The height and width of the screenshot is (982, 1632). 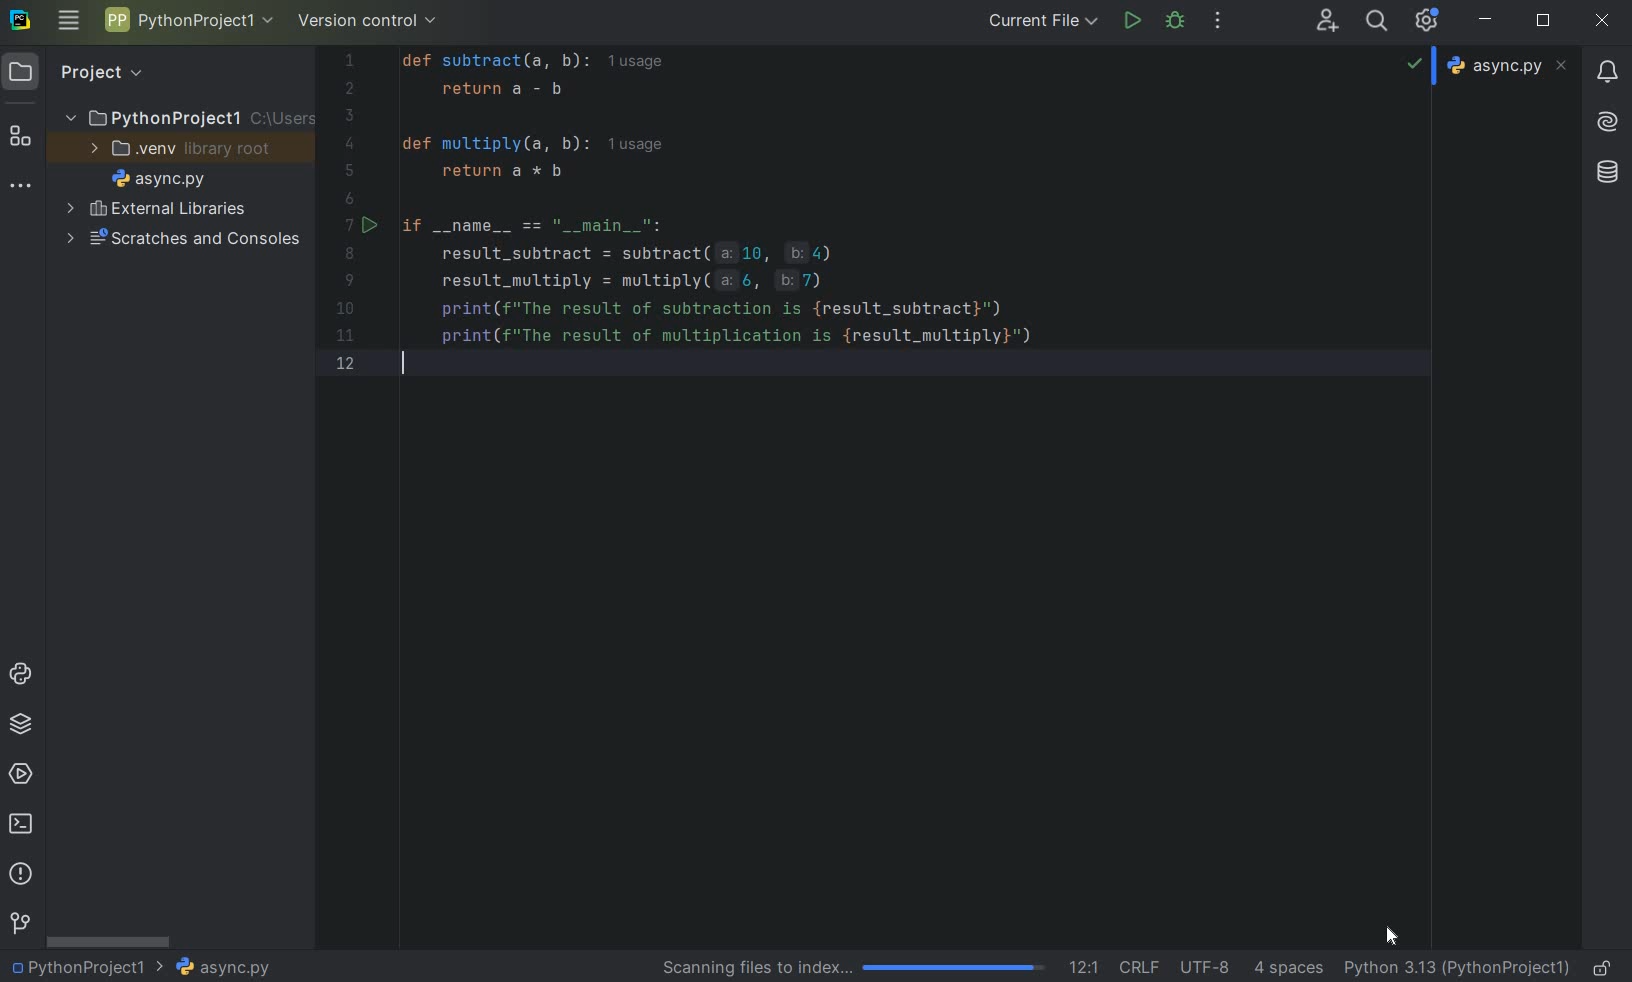 What do you see at coordinates (222, 967) in the screenshot?
I see `file name` at bounding box center [222, 967].